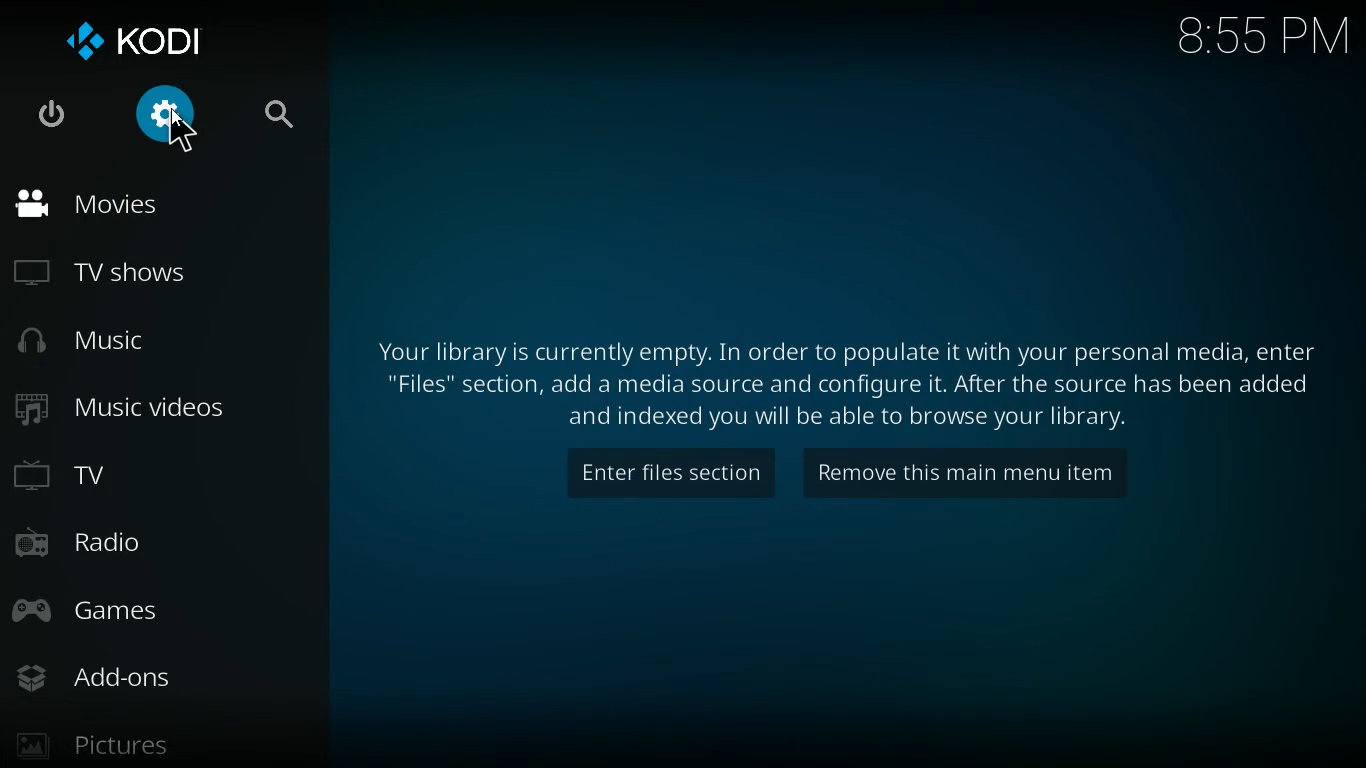 The width and height of the screenshot is (1366, 768). What do you see at coordinates (117, 741) in the screenshot?
I see `pictures` at bounding box center [117, 741].